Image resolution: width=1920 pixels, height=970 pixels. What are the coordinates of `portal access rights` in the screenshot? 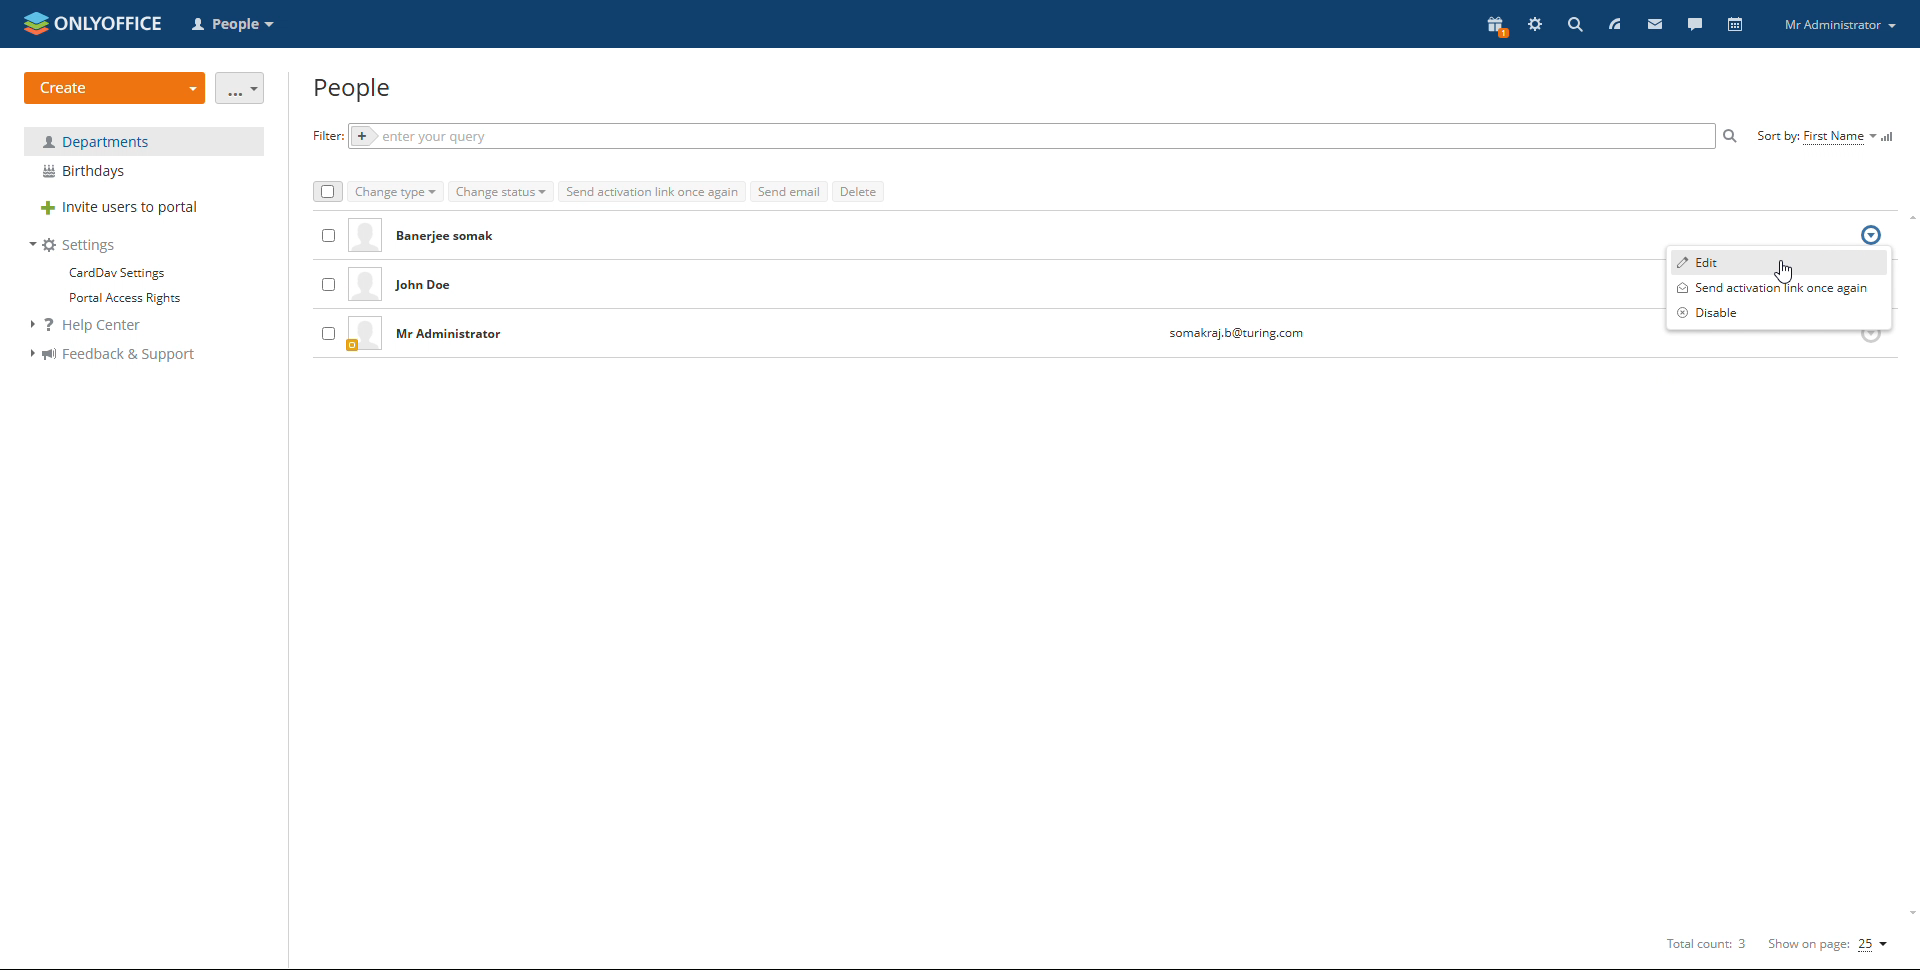 It's located at (118, 299).